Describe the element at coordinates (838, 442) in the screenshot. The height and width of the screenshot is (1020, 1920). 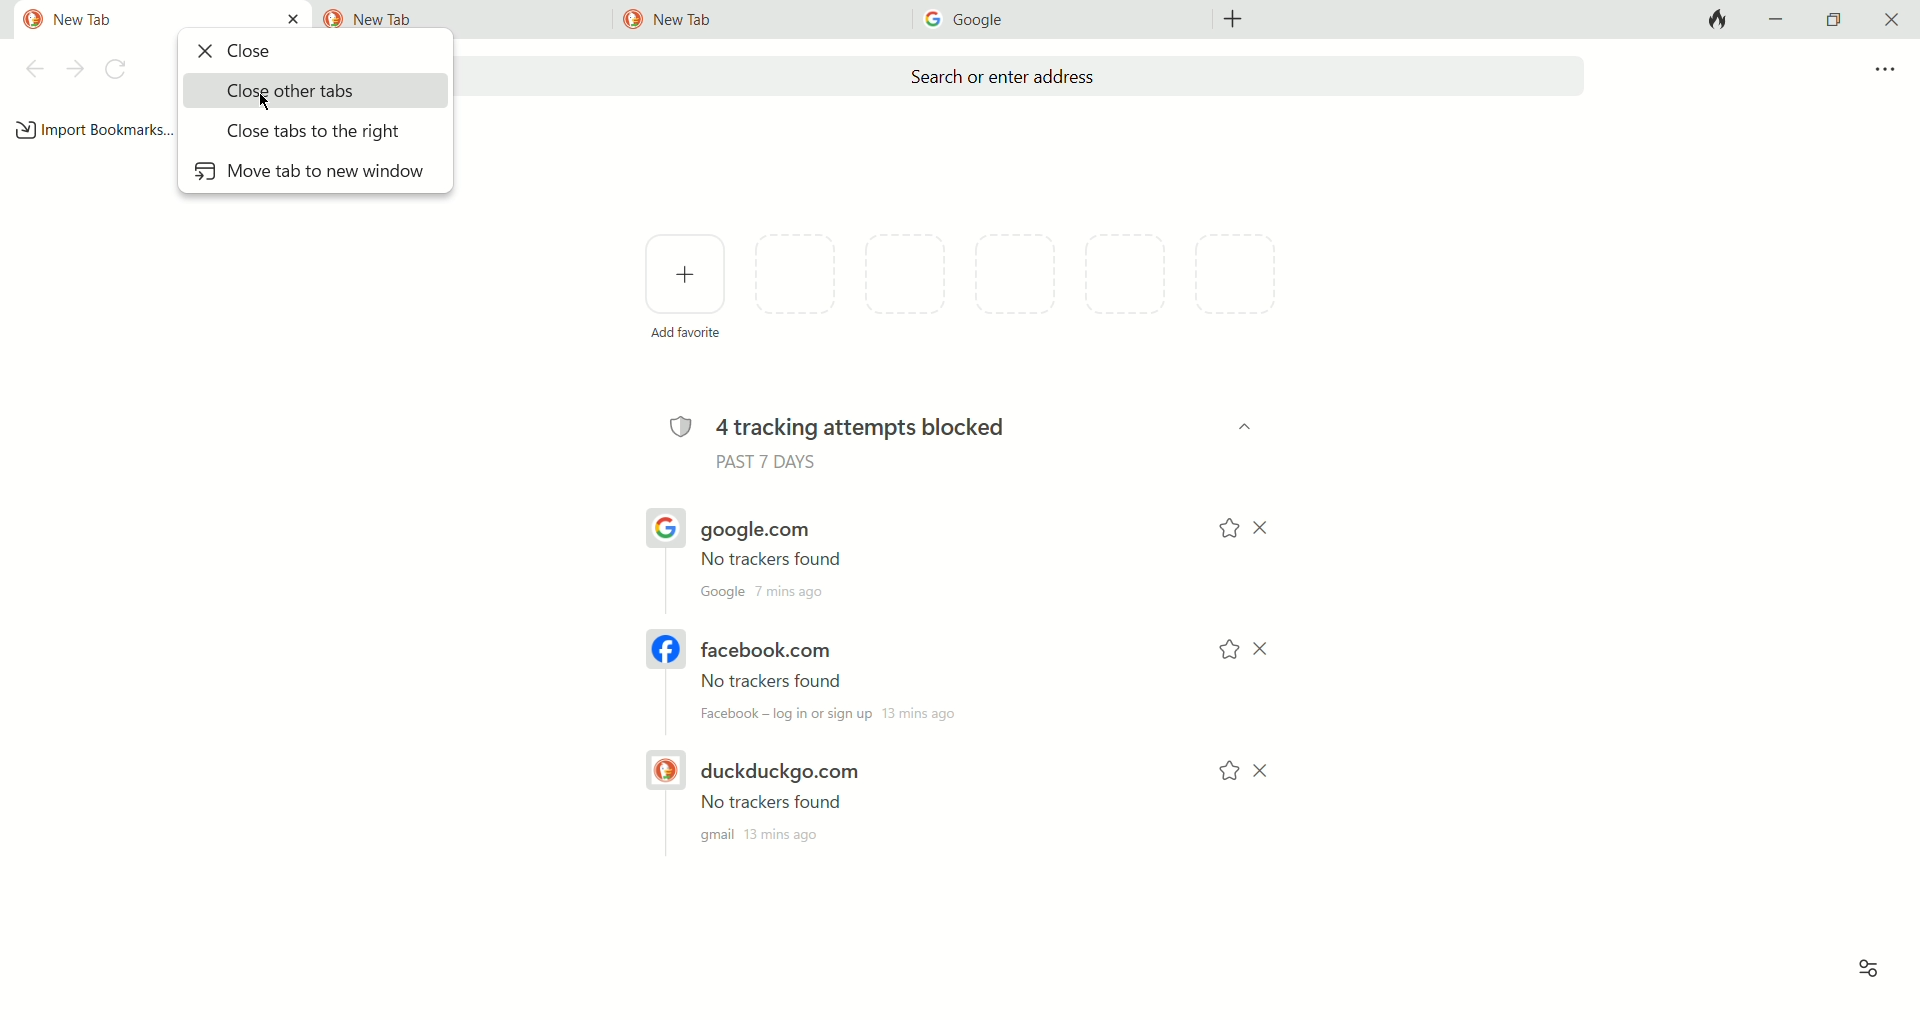
I see `4 tracking attempts blocked` at that location.